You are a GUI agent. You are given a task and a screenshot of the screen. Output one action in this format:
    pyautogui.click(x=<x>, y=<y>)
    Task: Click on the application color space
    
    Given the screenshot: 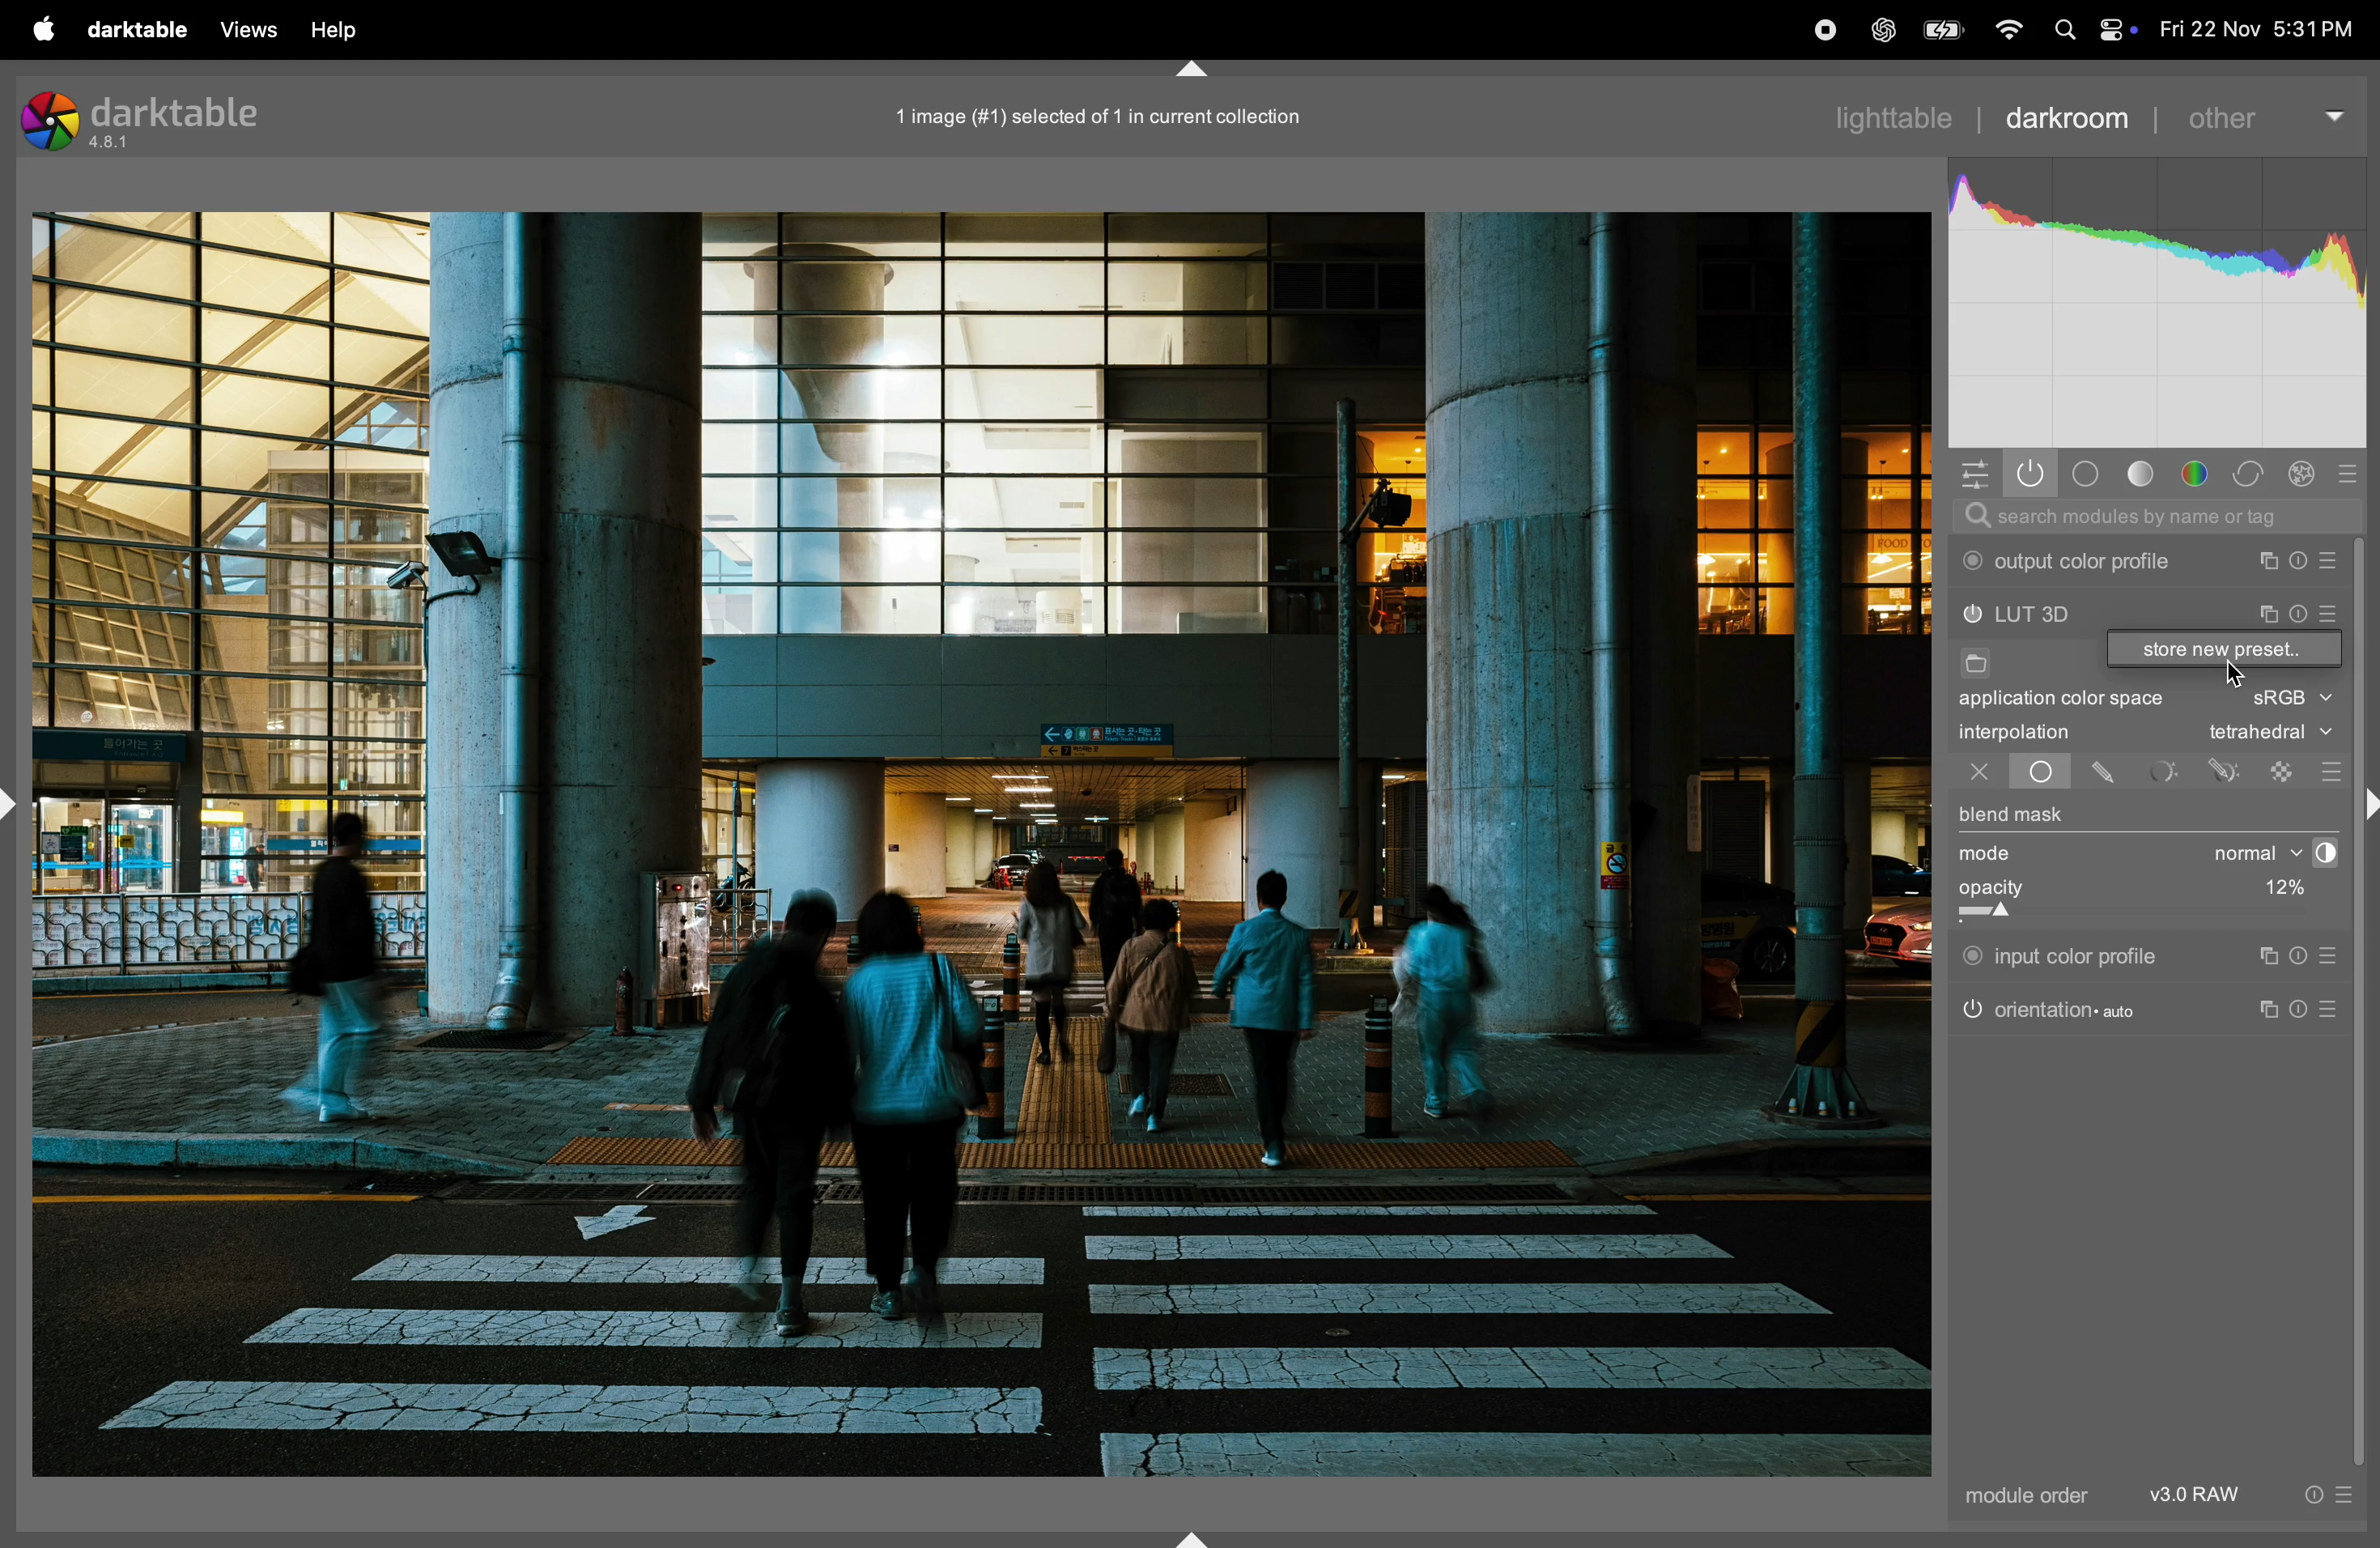 What is the action you would take?
    pyautogui.click(x=2079, y=702)
    